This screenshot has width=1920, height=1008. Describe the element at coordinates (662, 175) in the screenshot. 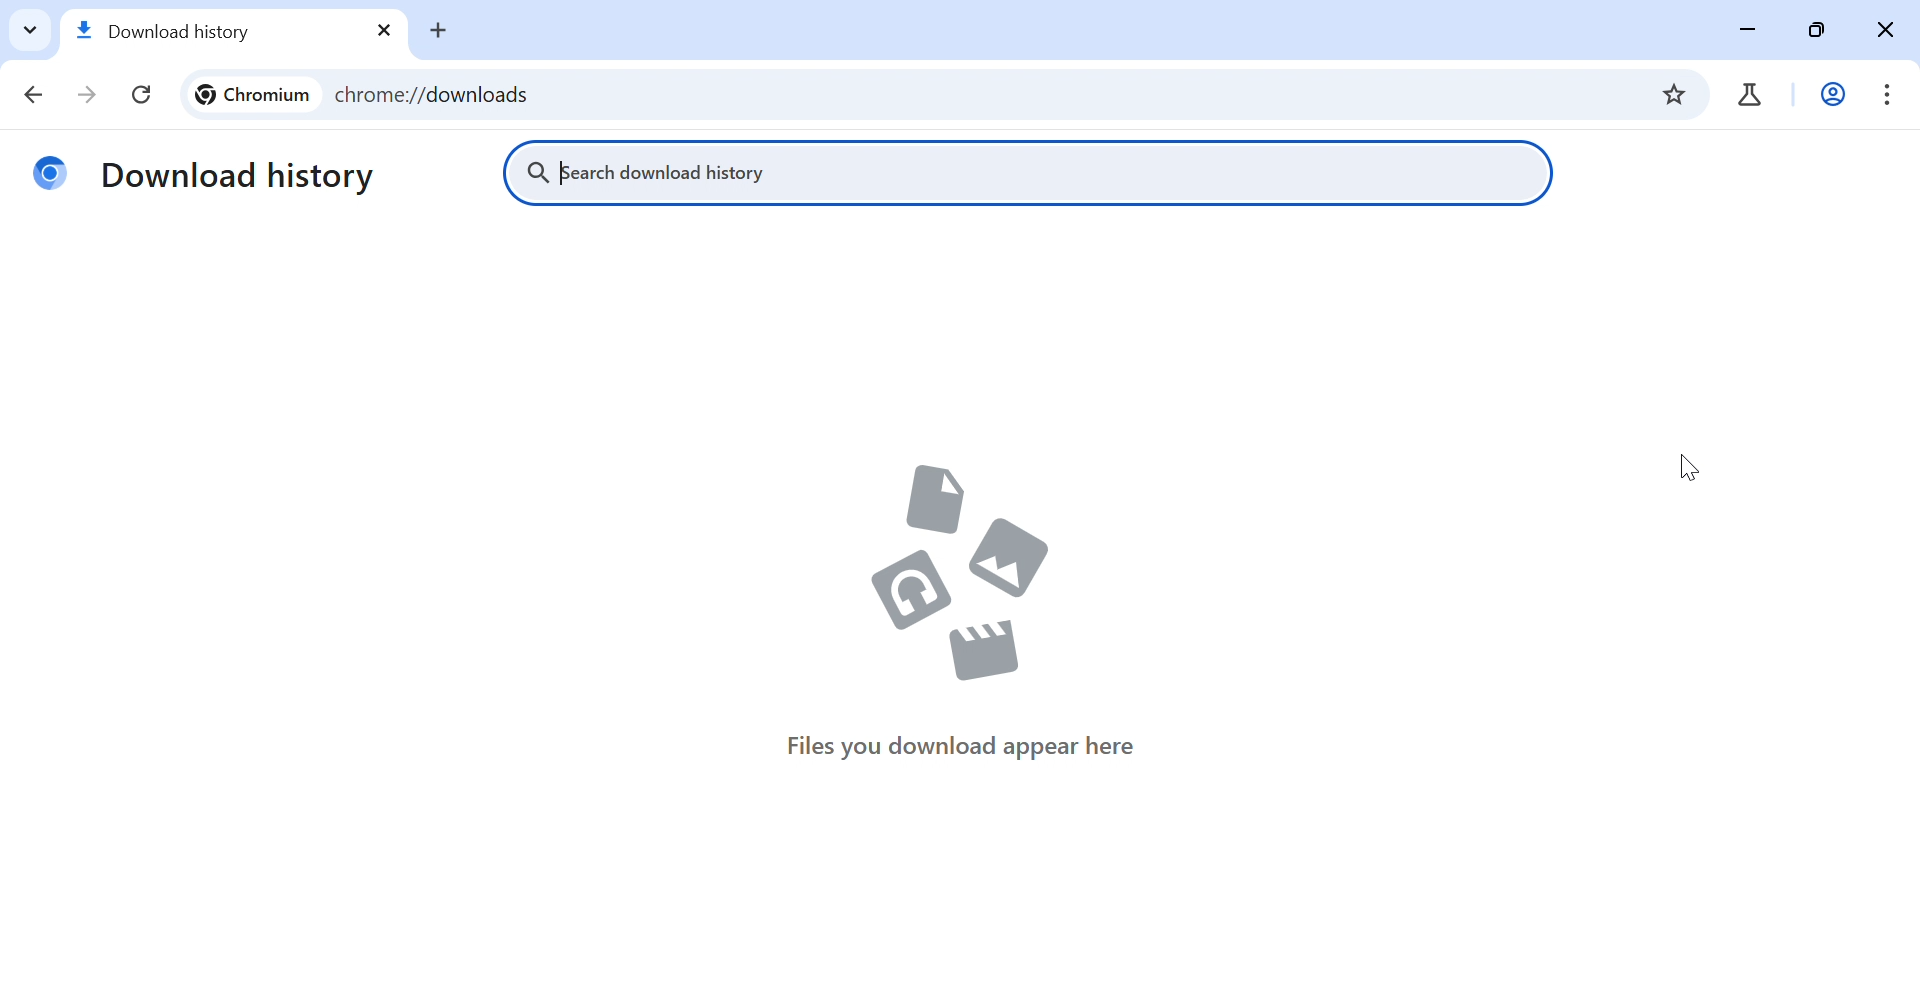

I see `Search download history` at that location.